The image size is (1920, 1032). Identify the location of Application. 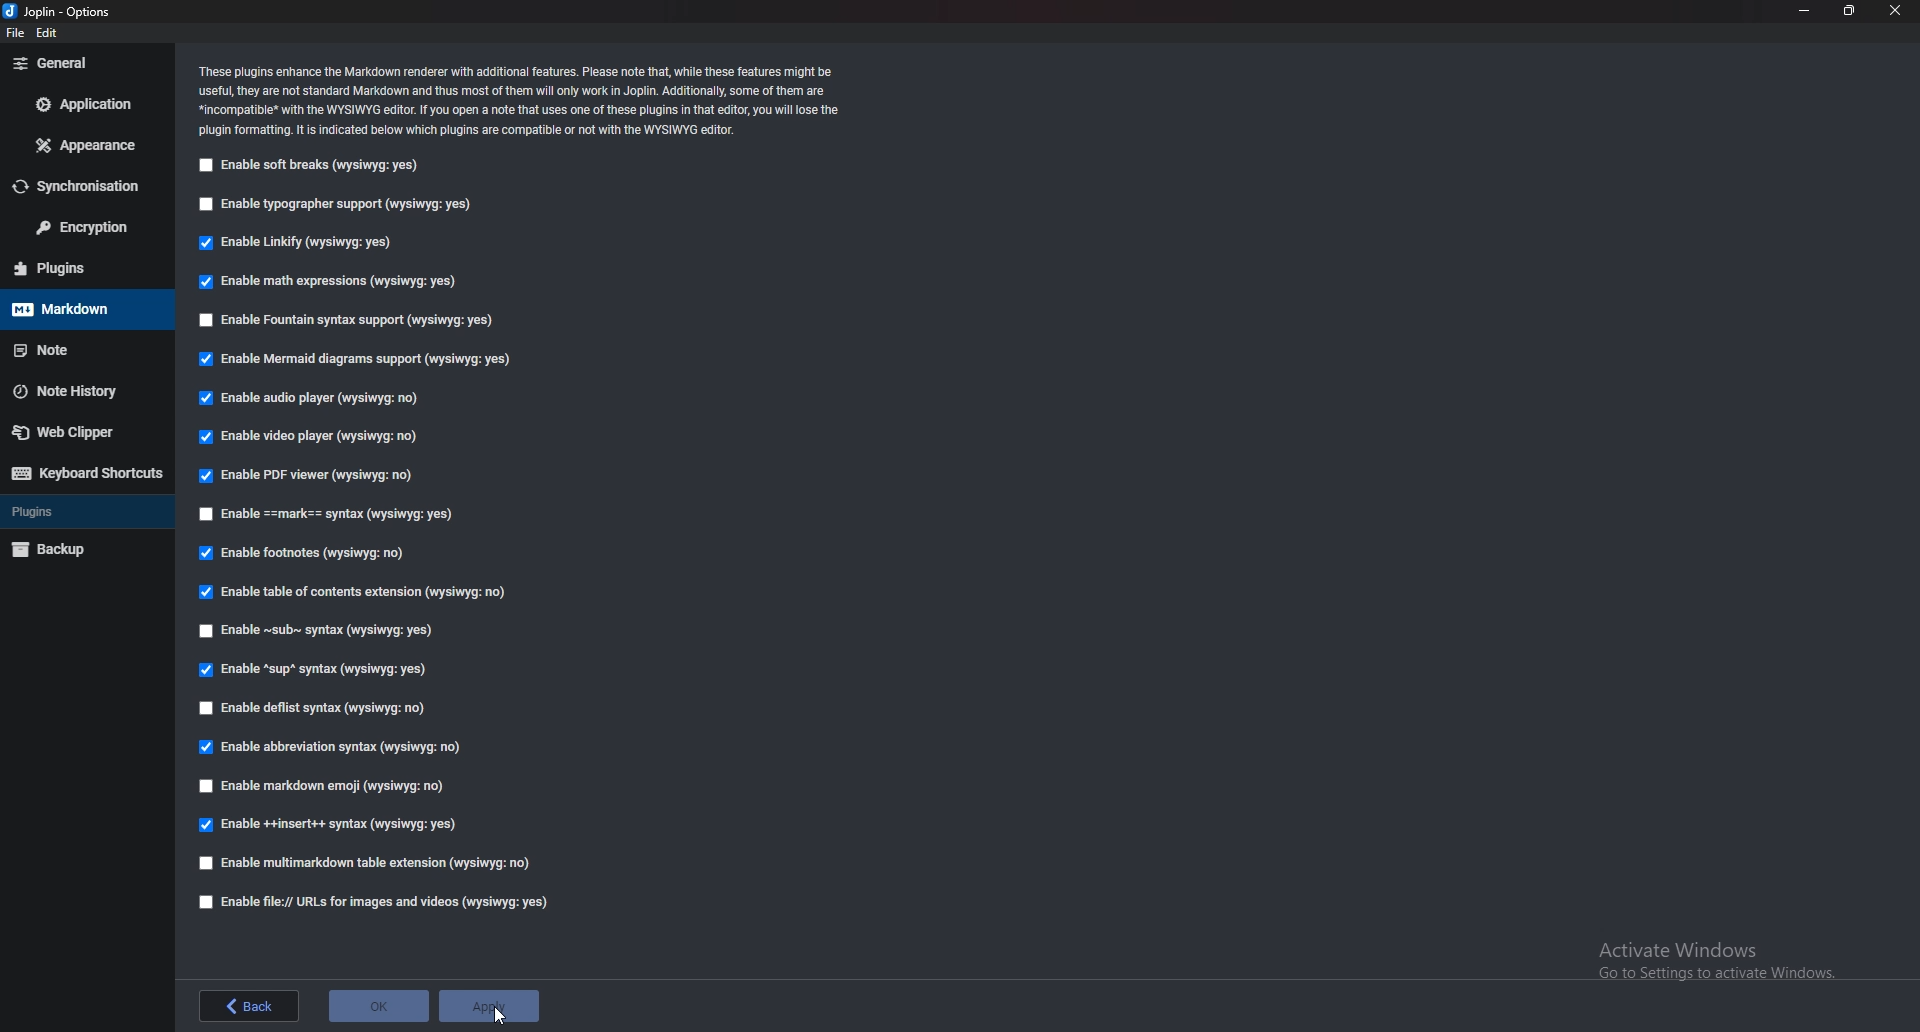
(83, 105).